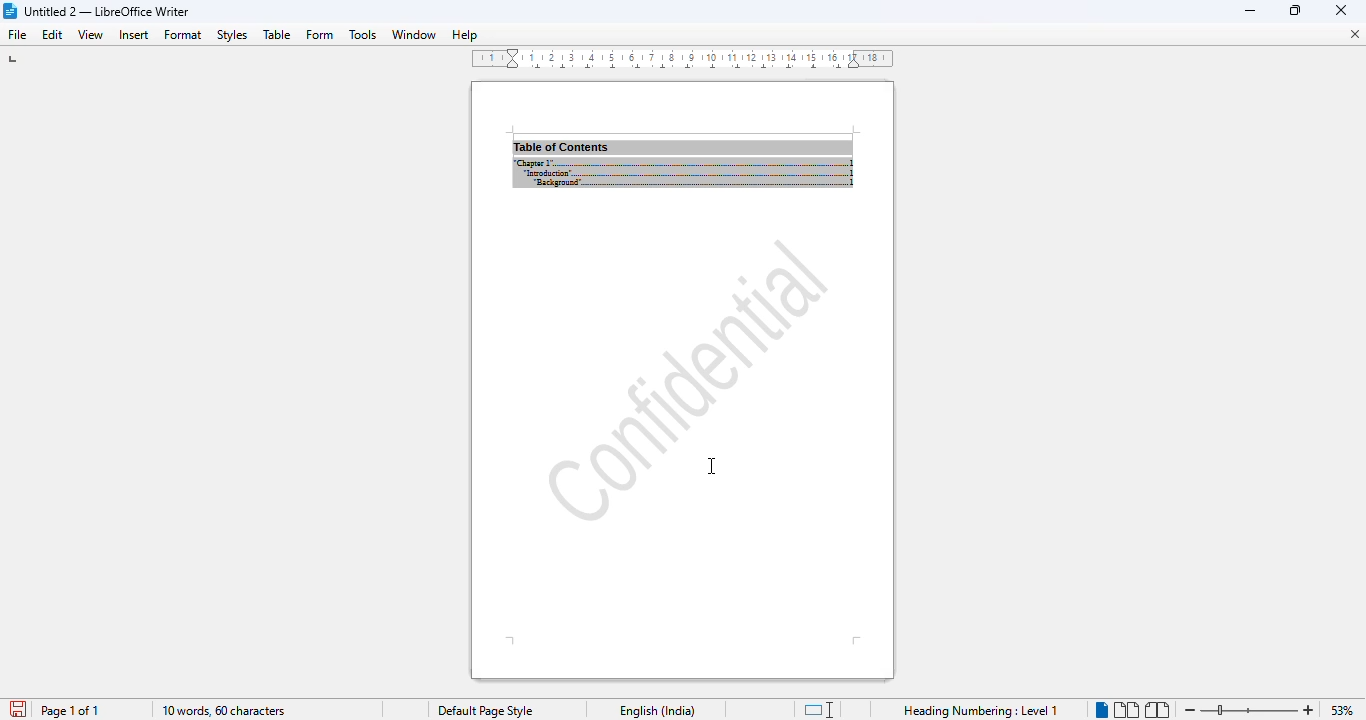 Image resolution: width=1366 pixels, height=720 pixels. Describe the element at coordinates (686, 378) in the screenshot. I see `watermark added to the background of the document` at that location.